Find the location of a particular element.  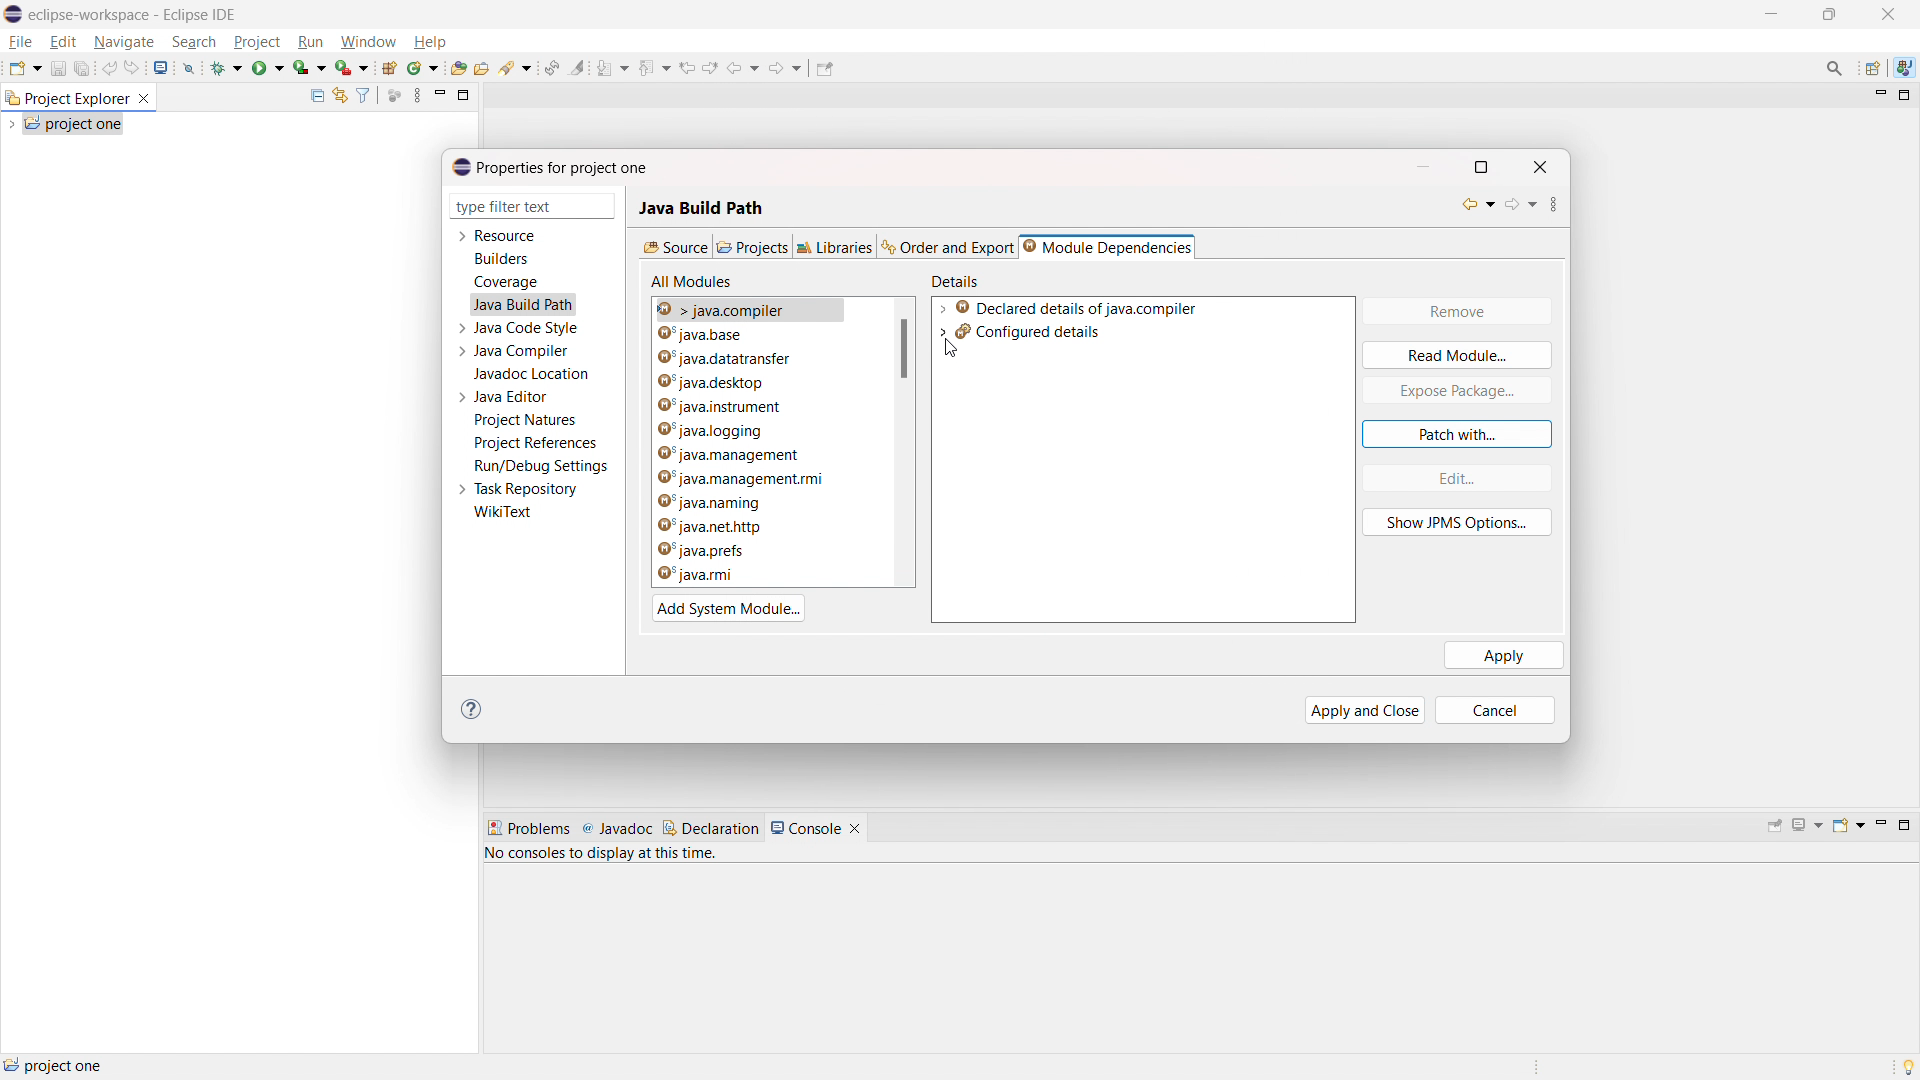

navigate is located at coordinates (123, 41).